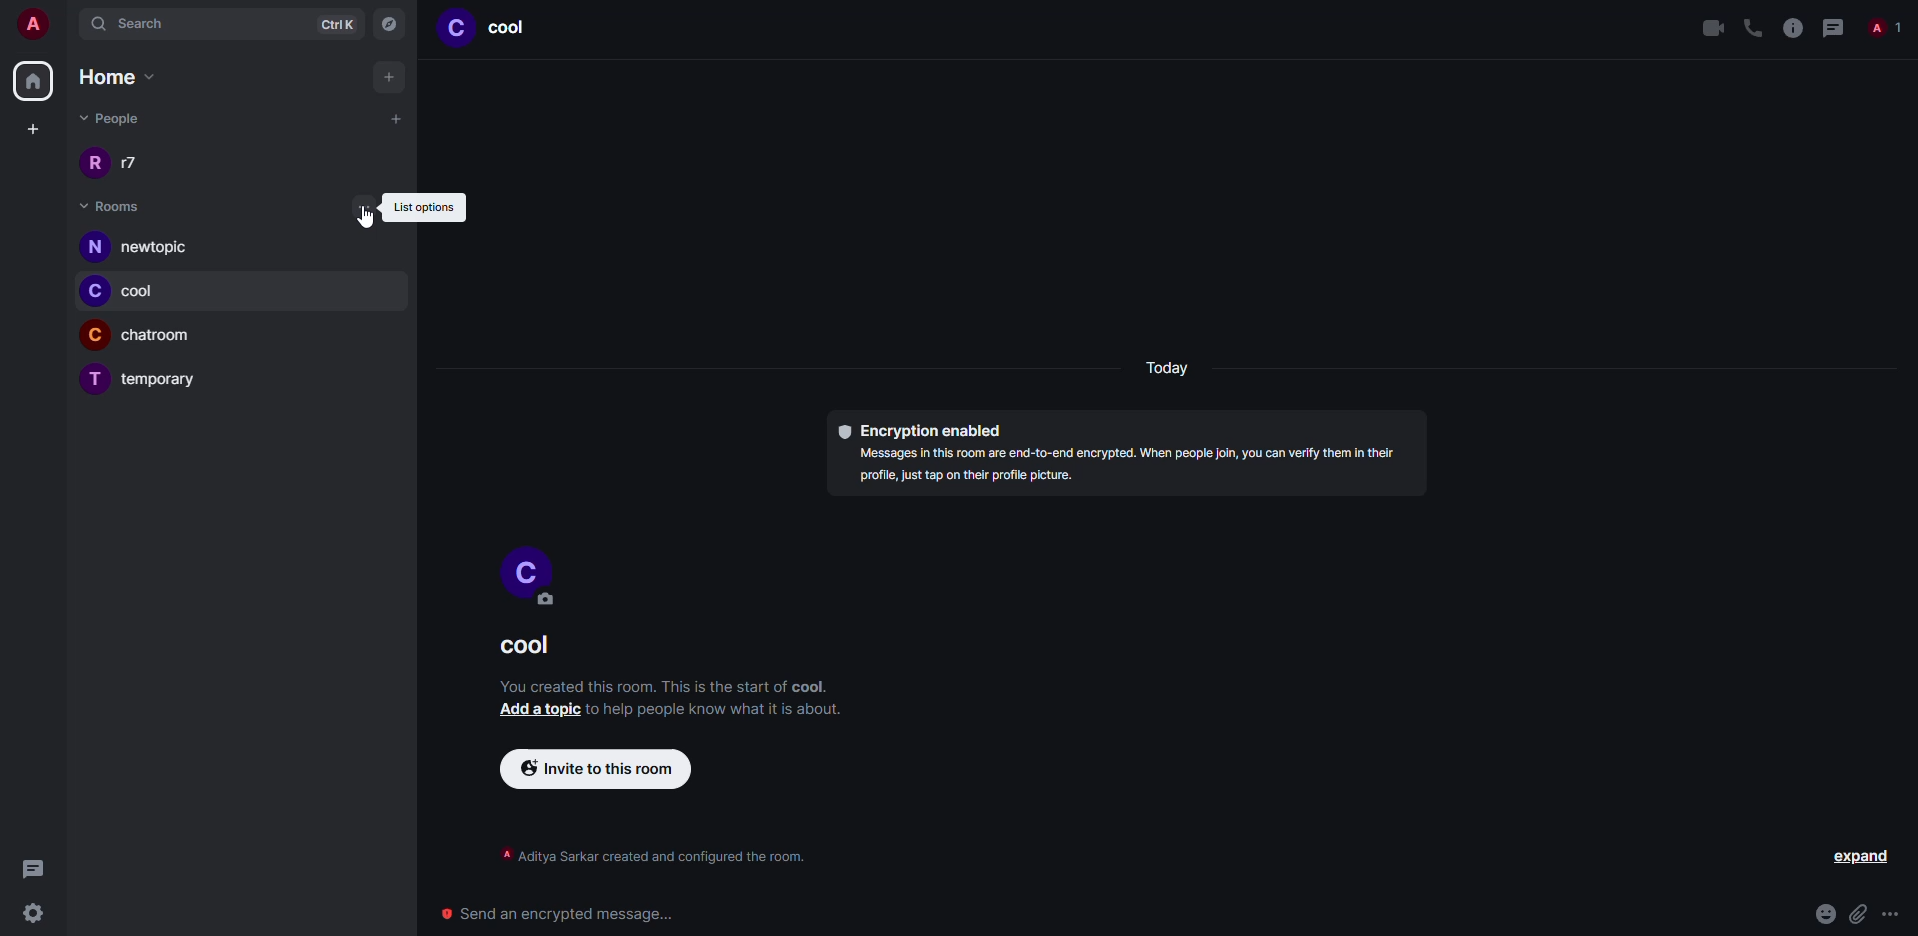  What do you see at coordinates (139, 288) in the screenshot?
I see `cool` at bounding box center [139, 288].